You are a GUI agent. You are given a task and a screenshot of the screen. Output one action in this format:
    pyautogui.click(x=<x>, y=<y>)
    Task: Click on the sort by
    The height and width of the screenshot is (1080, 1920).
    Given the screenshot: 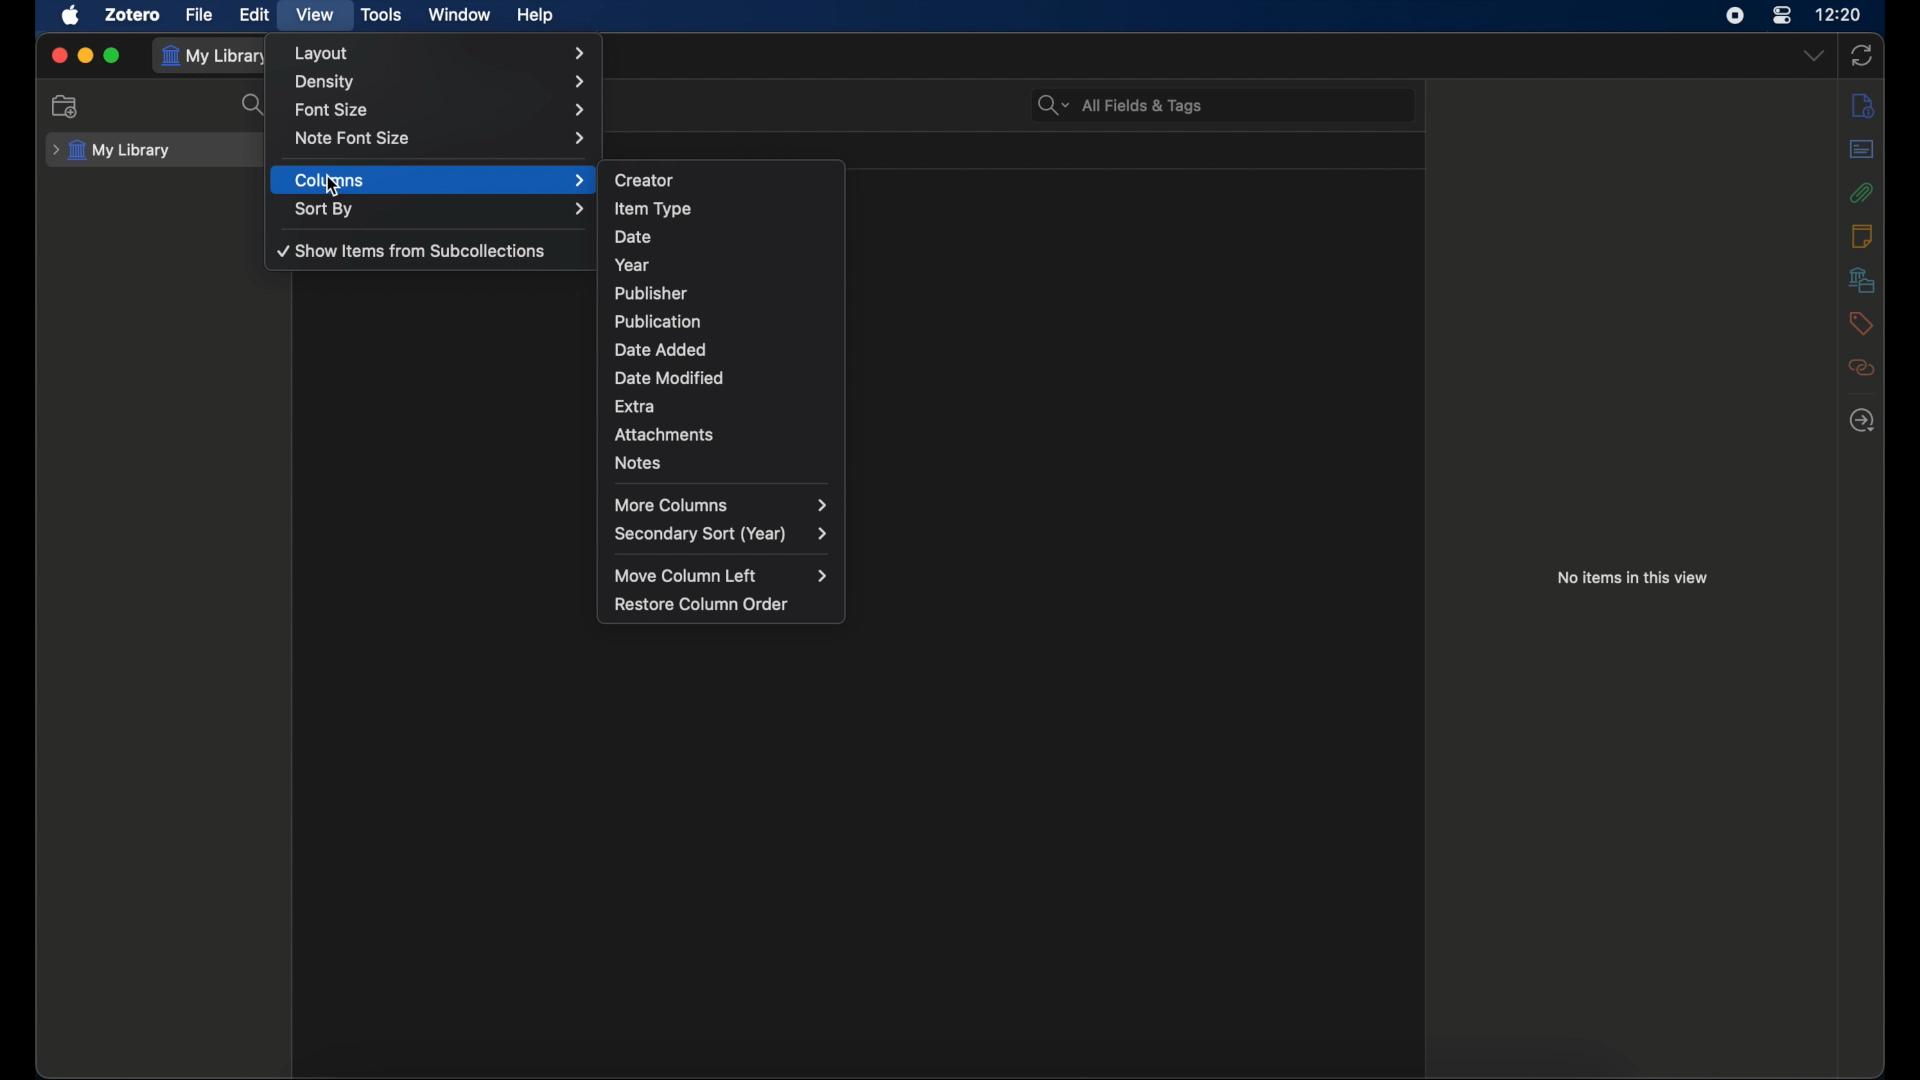 What is the action you would take?
    pyautogui.click(x=440, y=209)
    